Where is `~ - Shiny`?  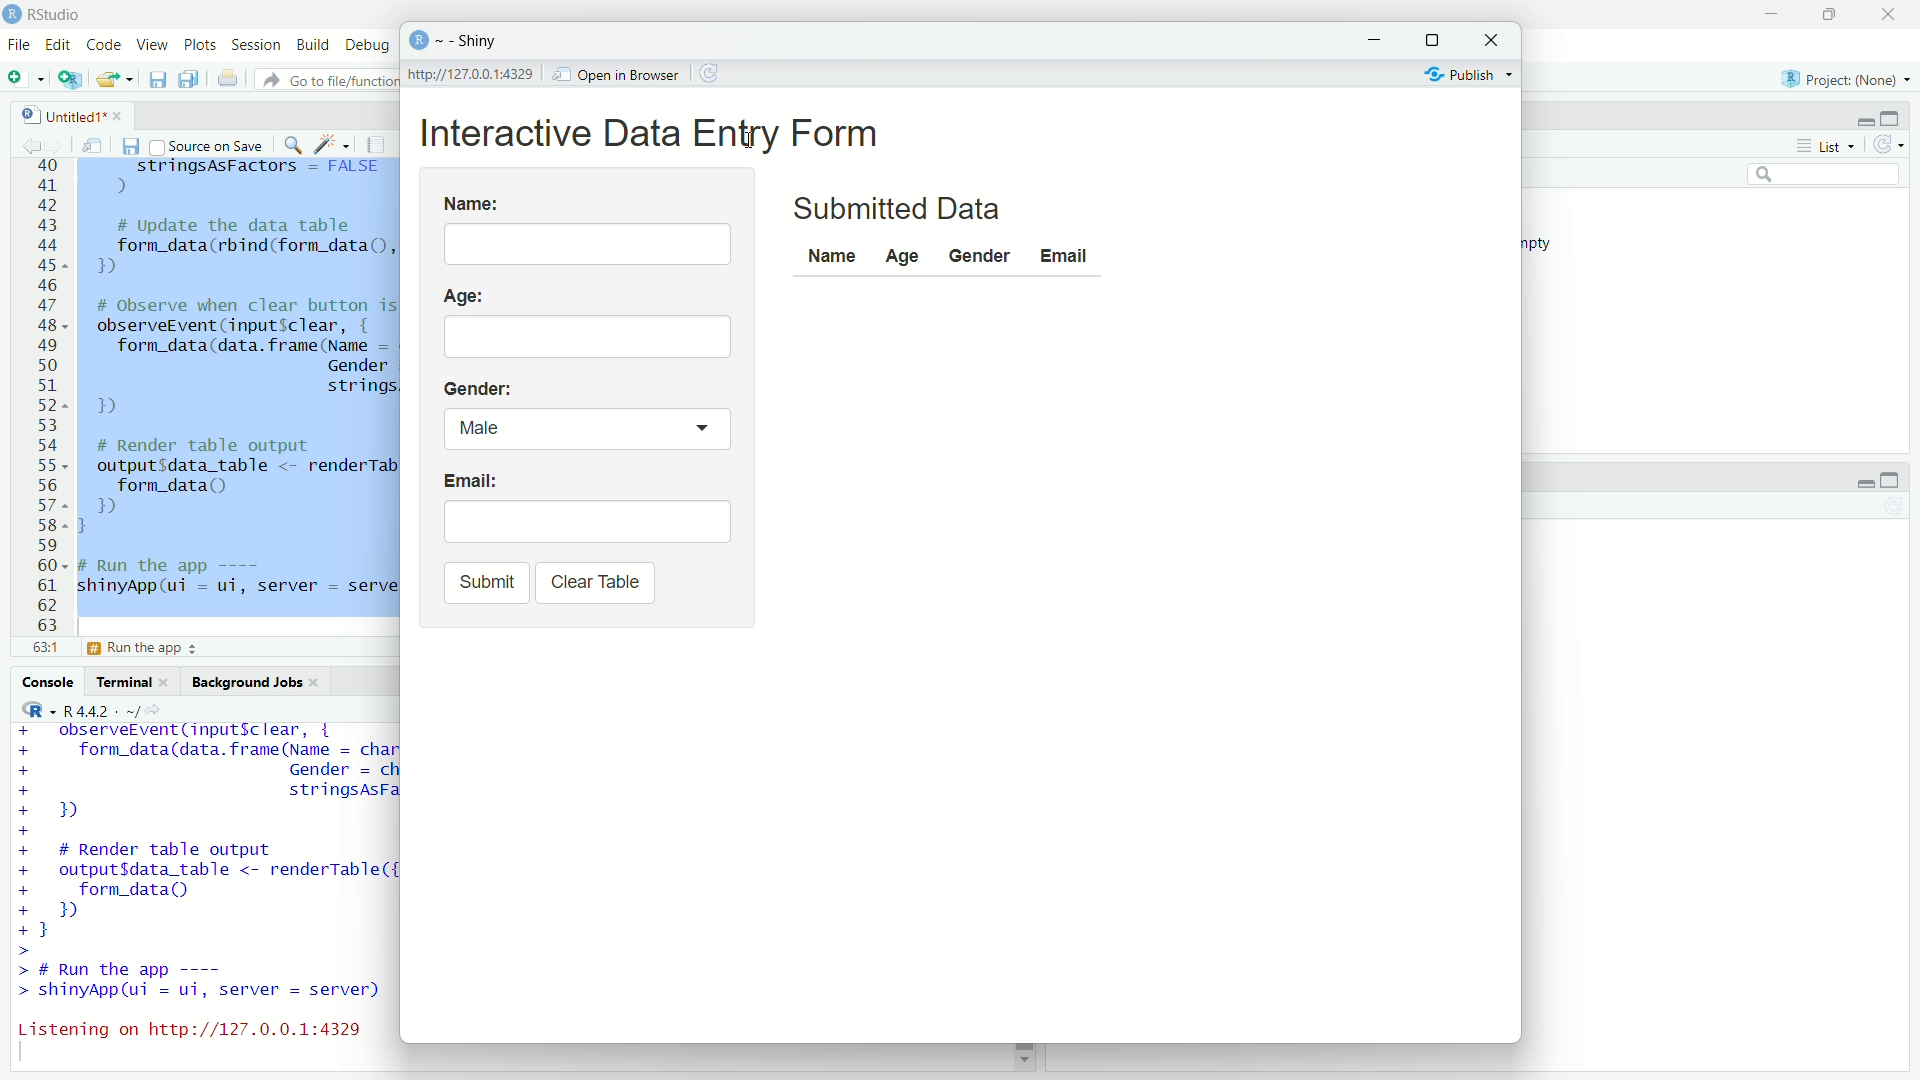
~ - Shiny is located at coordinates (468, 42).